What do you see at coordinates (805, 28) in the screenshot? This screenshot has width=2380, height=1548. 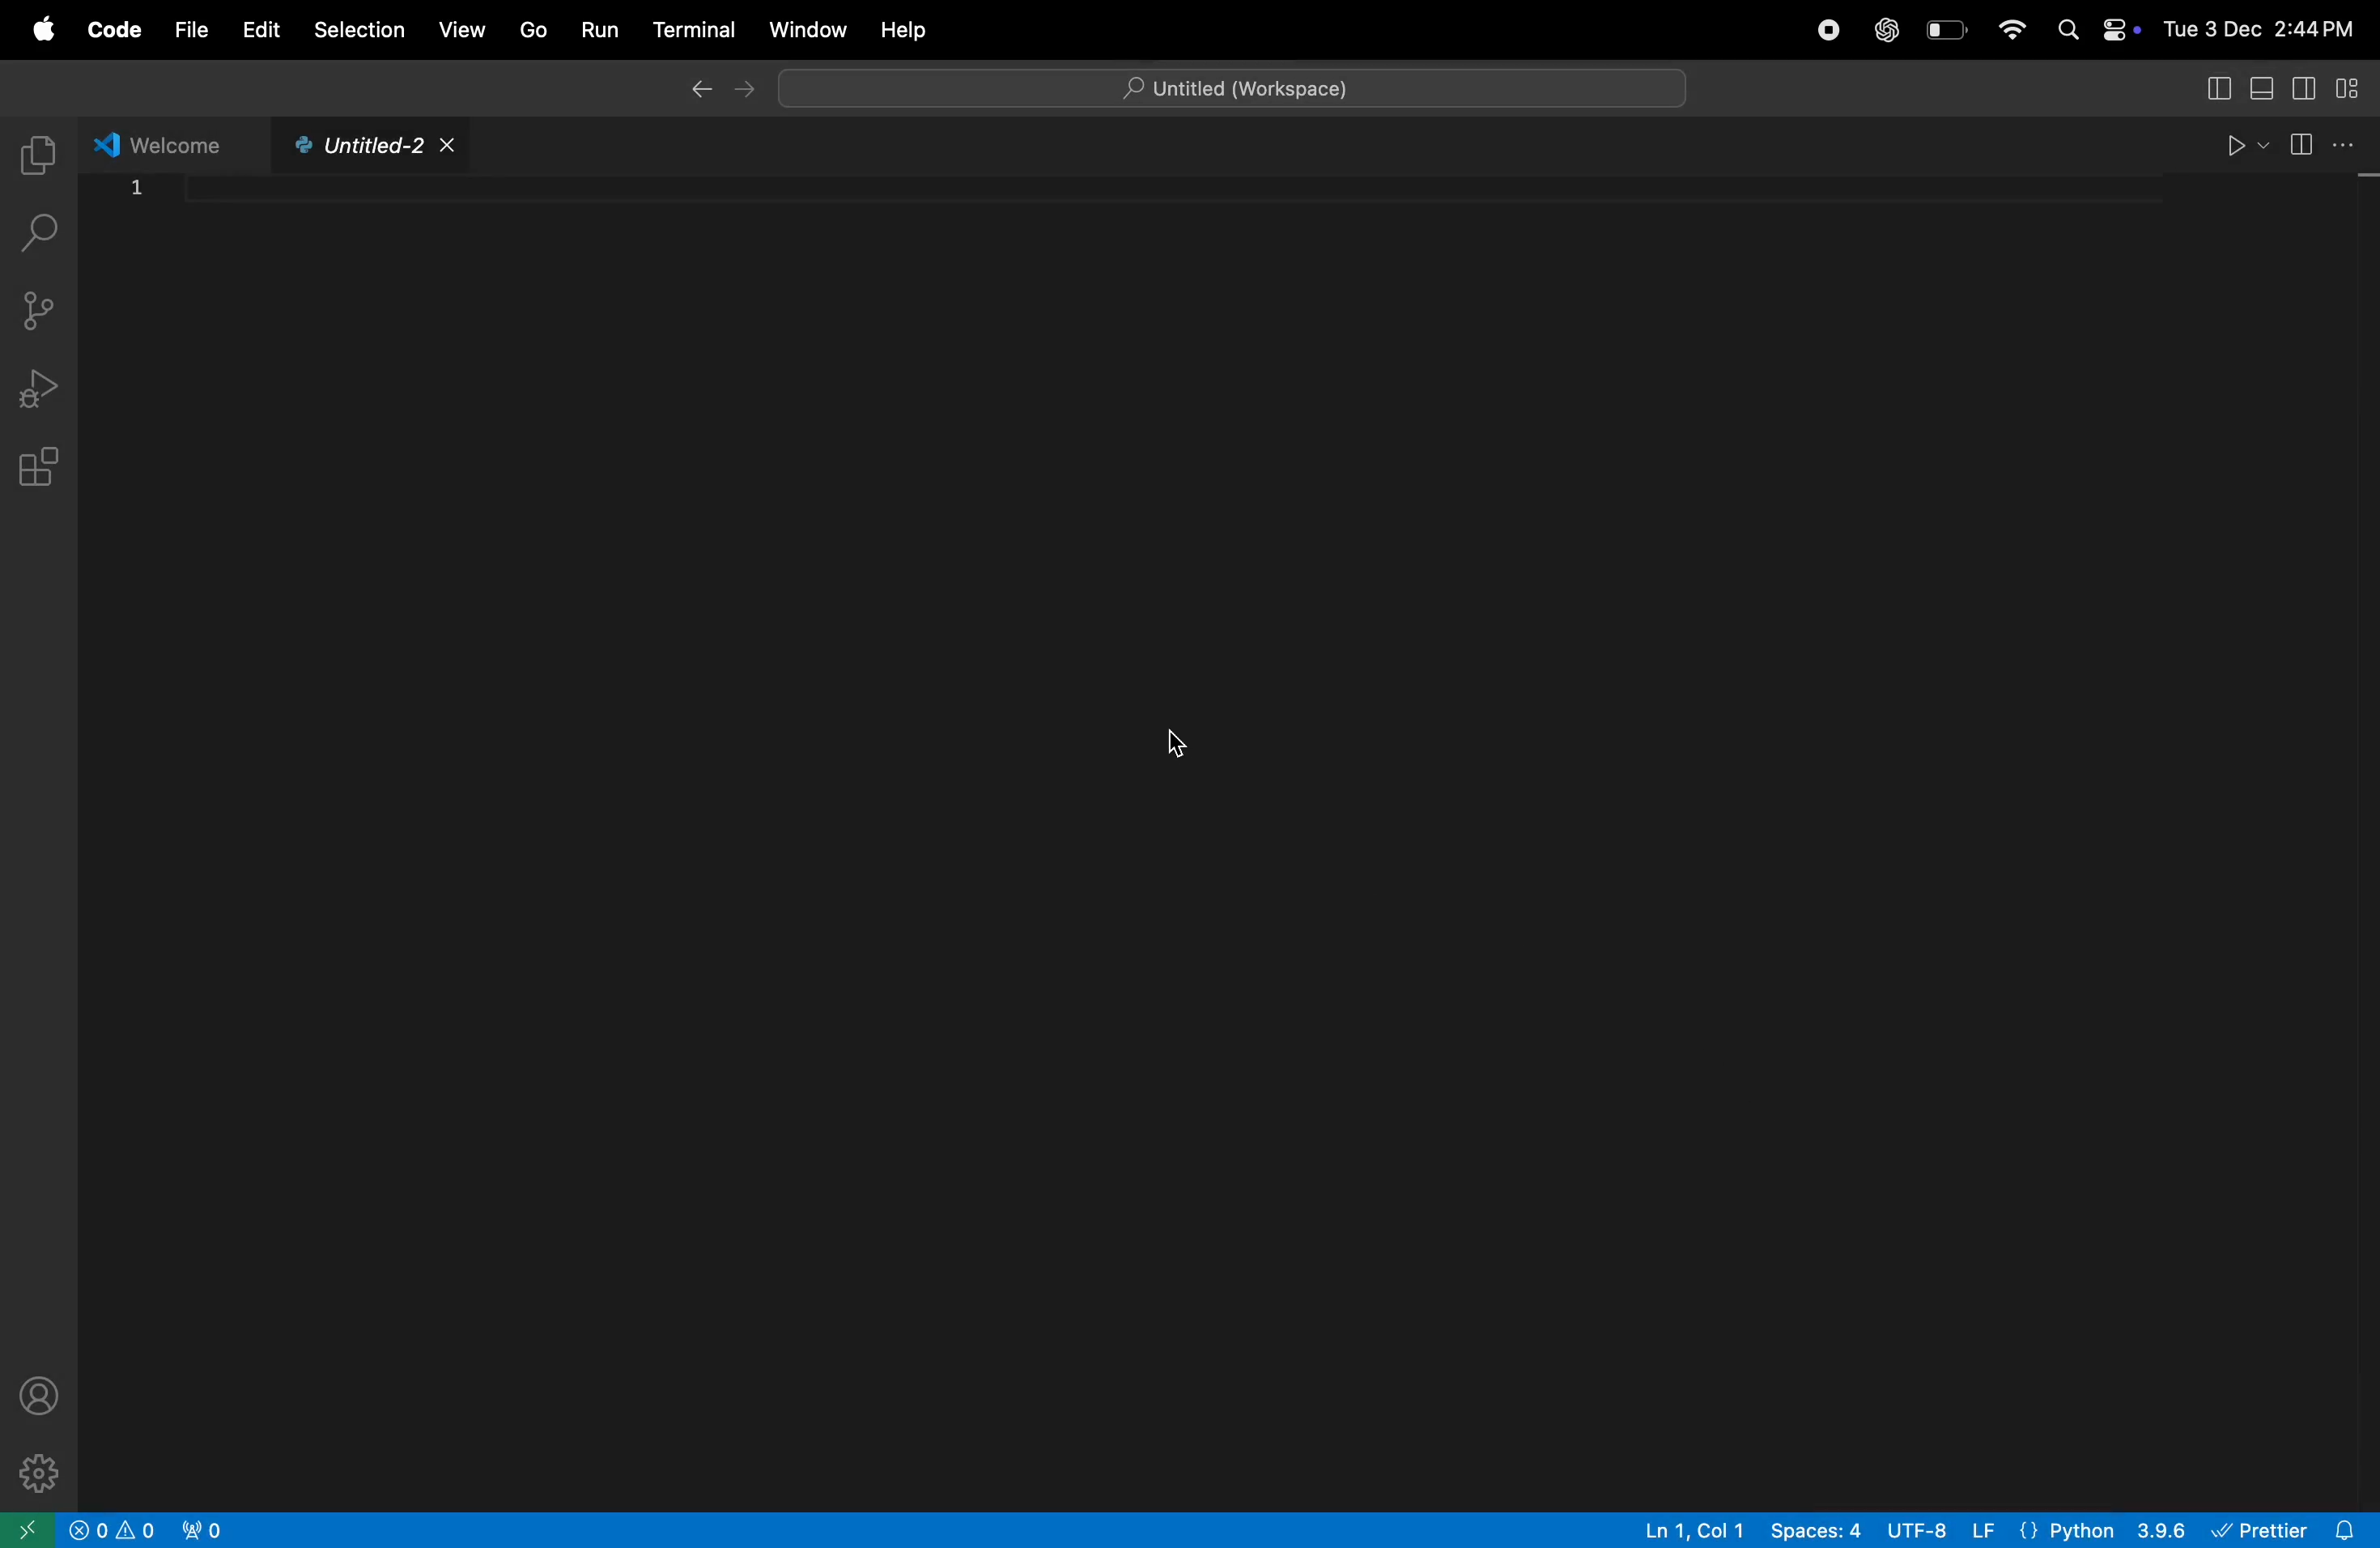 I see `window` at bounding box center [805, 28].